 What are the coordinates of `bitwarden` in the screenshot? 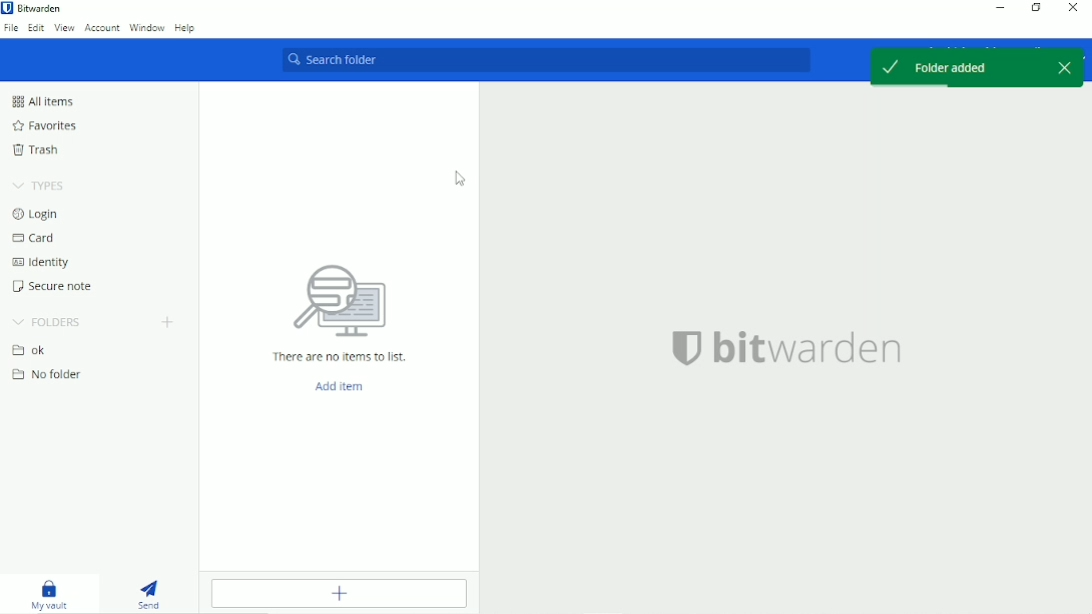 It's located at (812, 352).